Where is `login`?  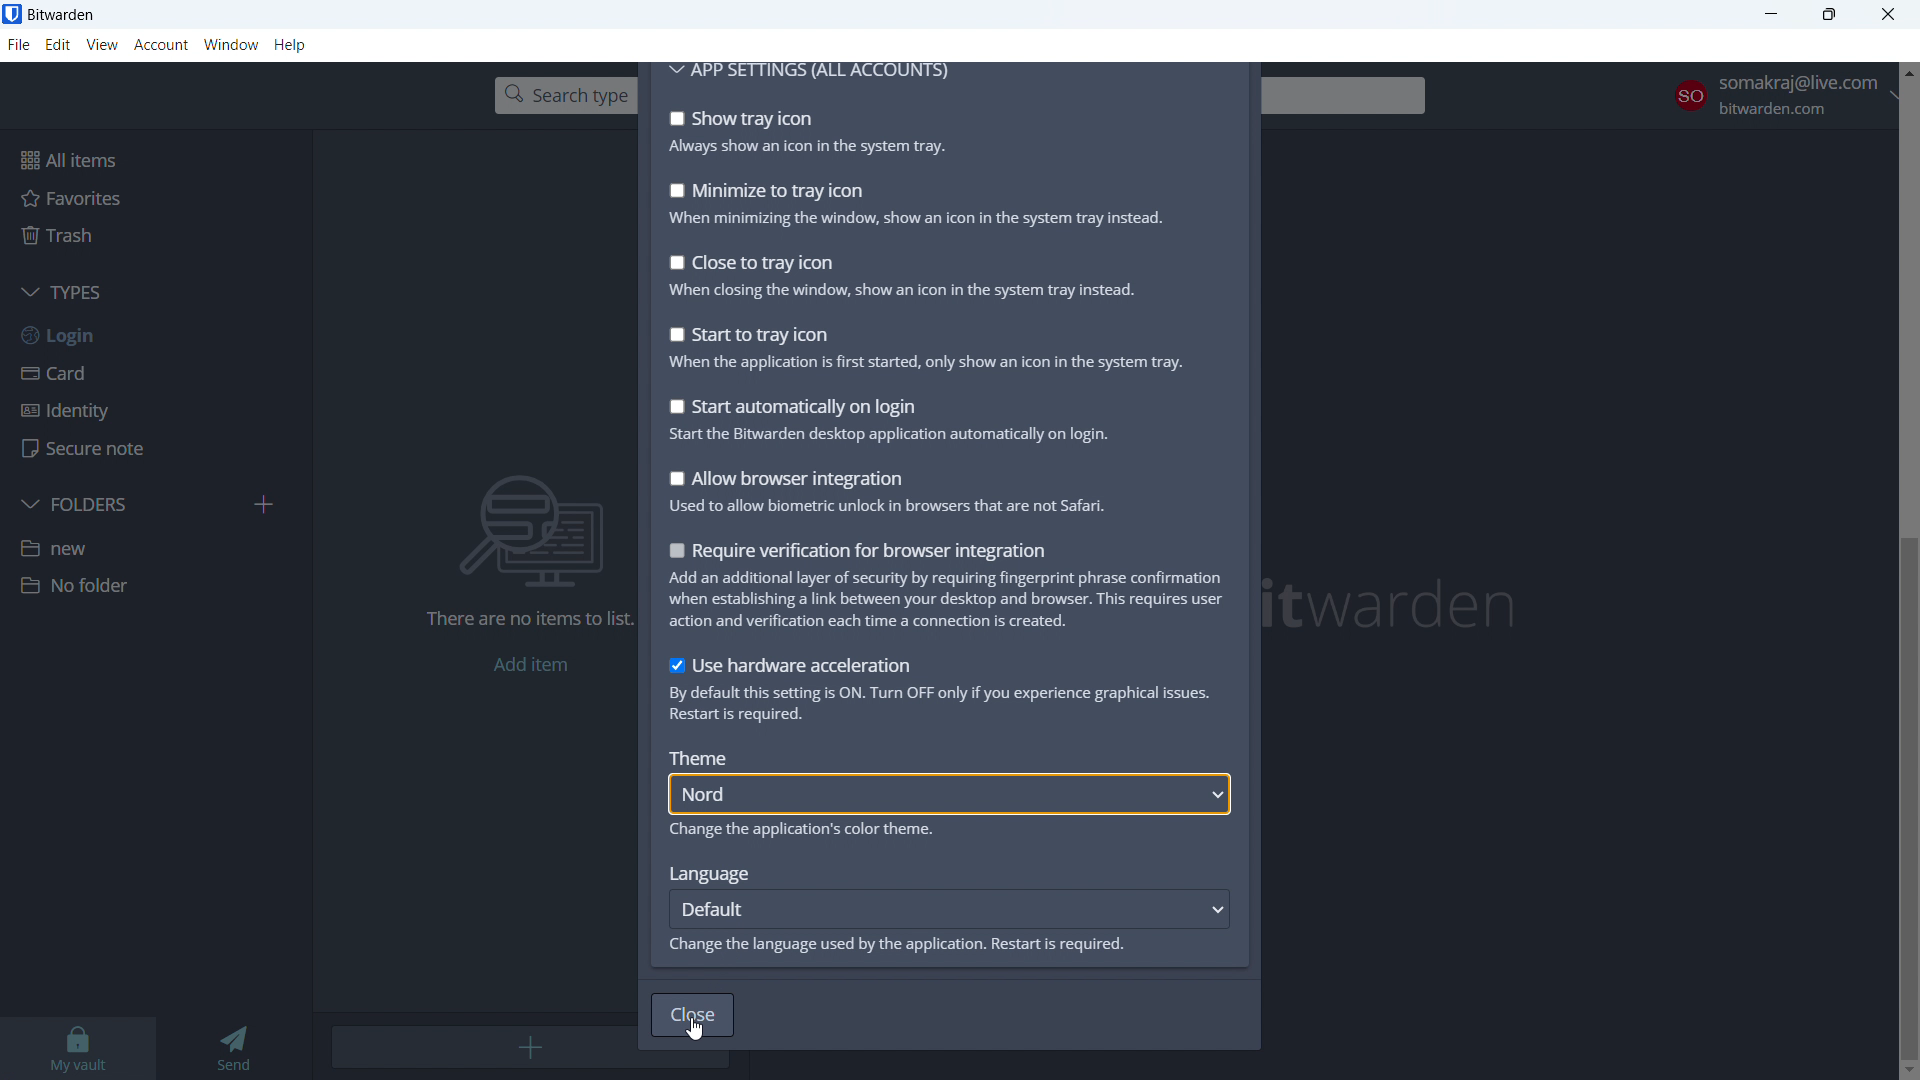
login is located at coordinates (156, 335).